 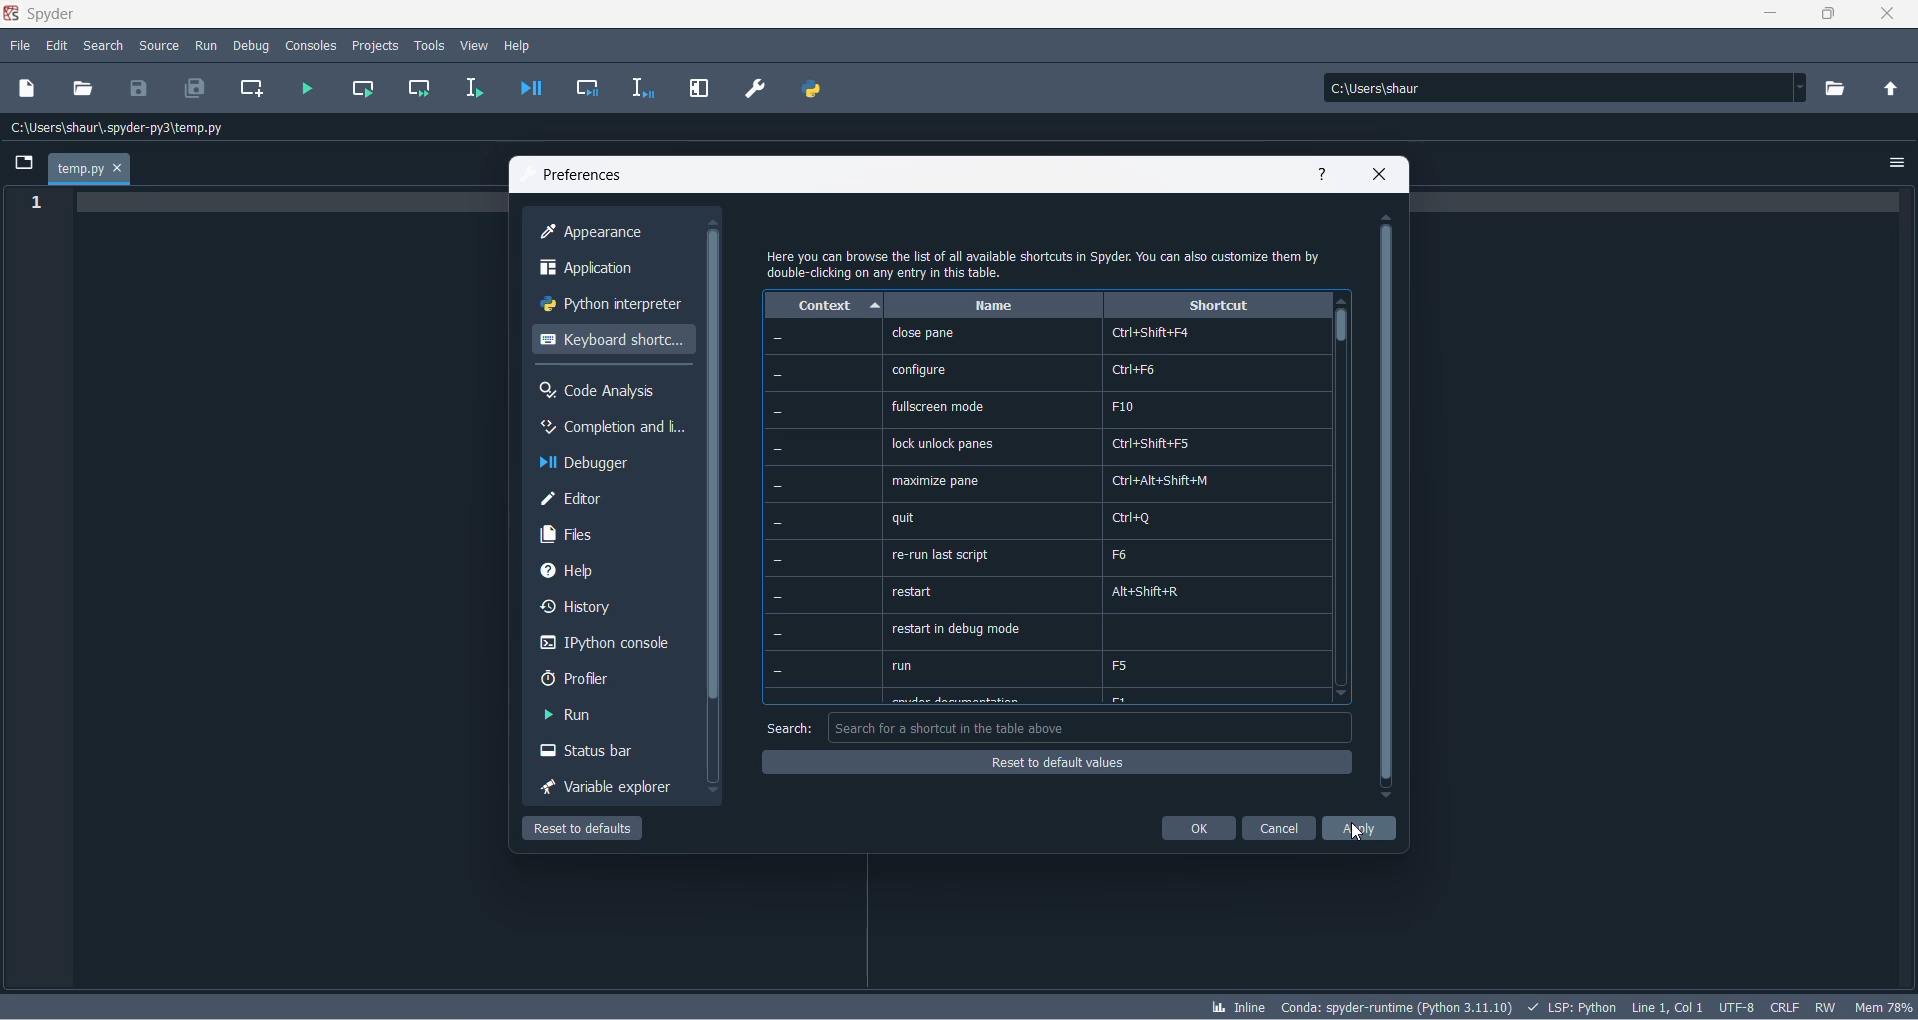 What do you see at coordinates (955, 631) in the screenshot?
I see `restart in debug mode` at bounding box center [955, 631].